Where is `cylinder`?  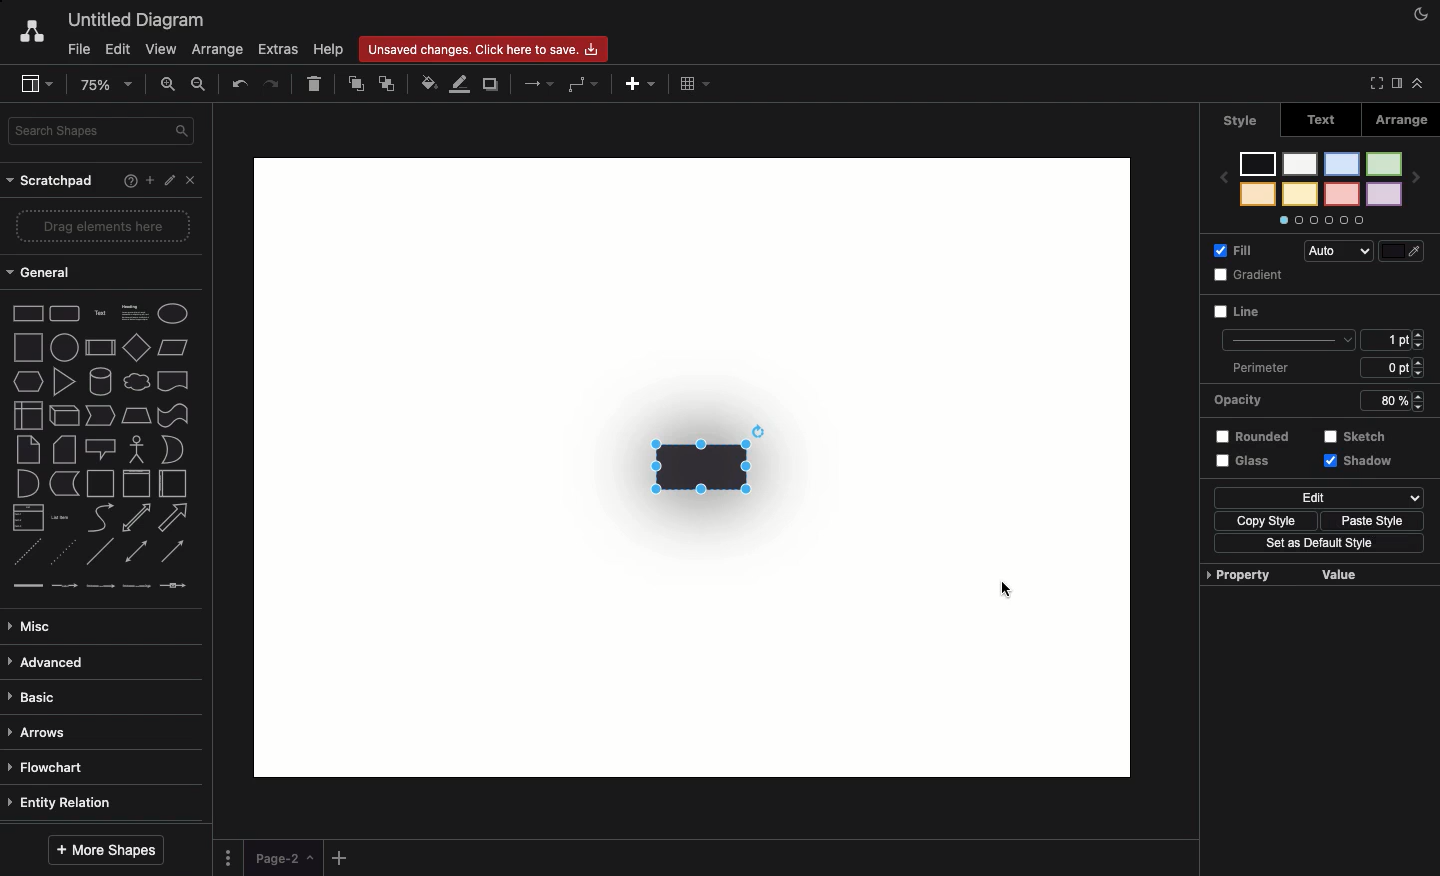
cylinder is located at coordinates (98, 382).